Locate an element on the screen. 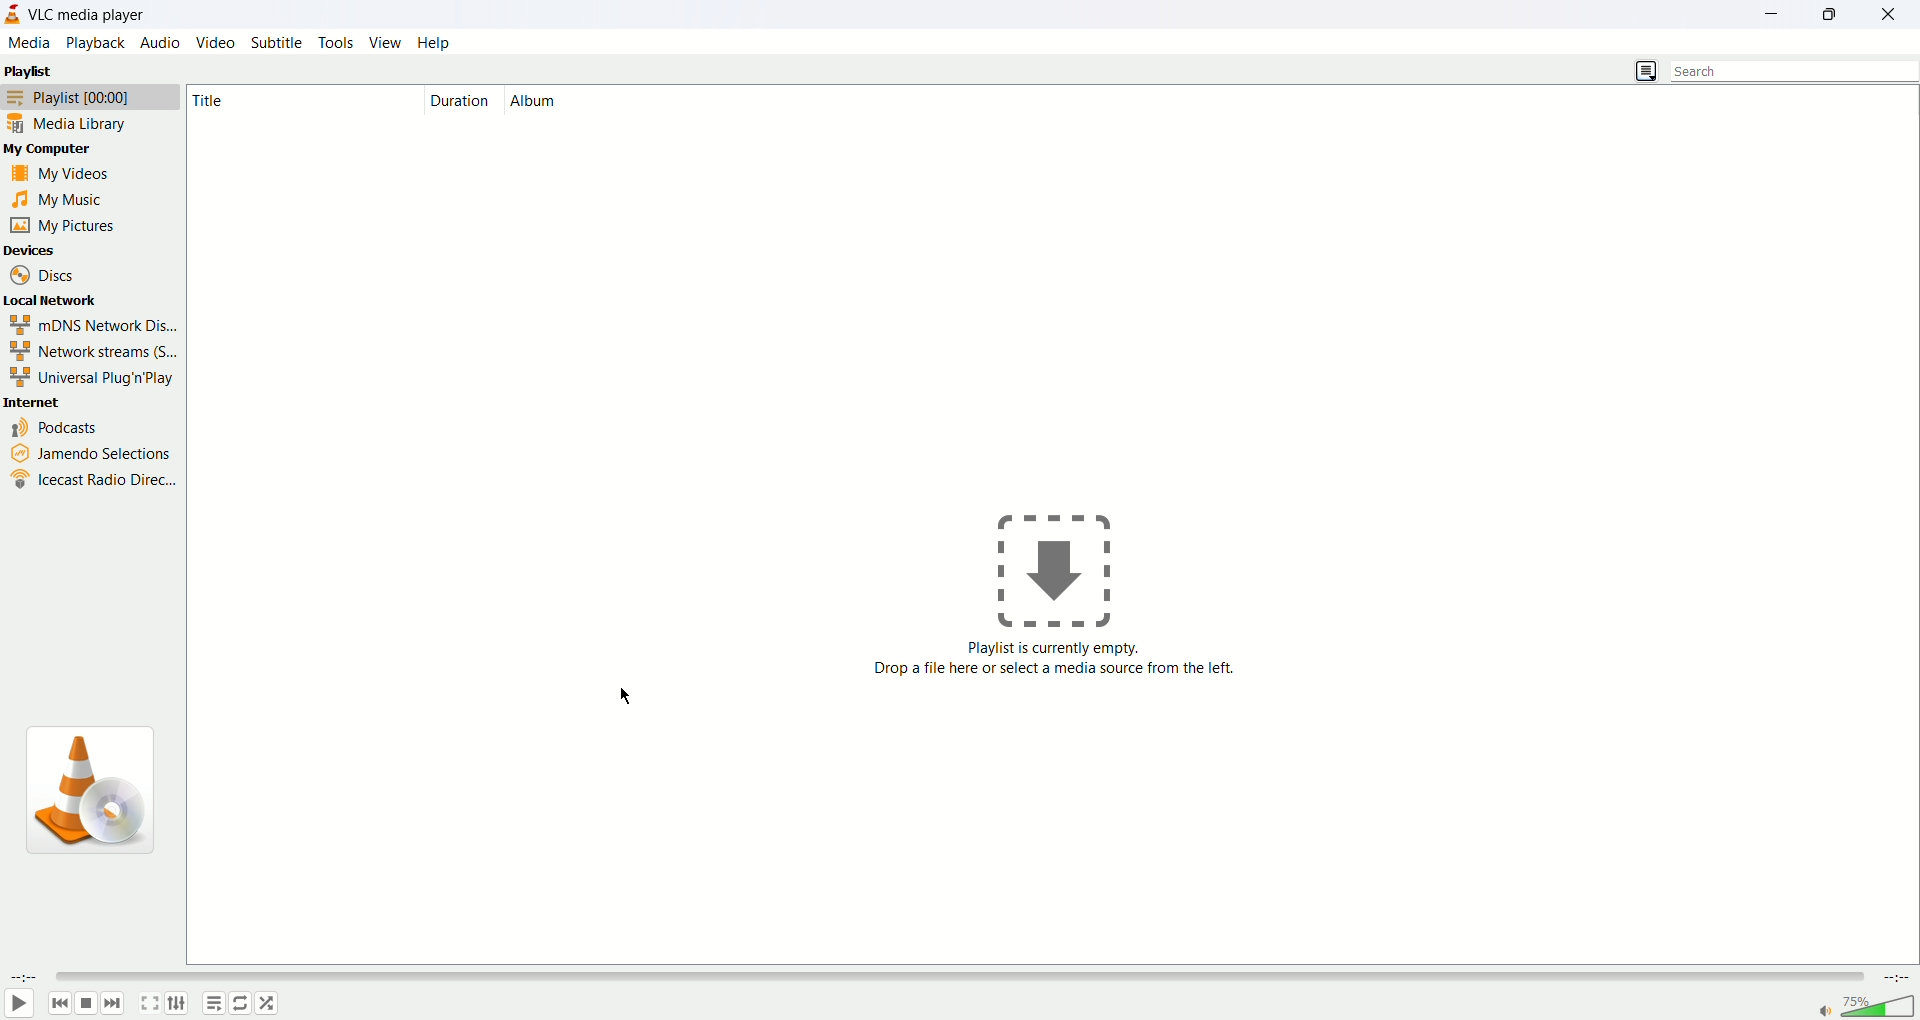  internet is located at coordinates (40, 404).